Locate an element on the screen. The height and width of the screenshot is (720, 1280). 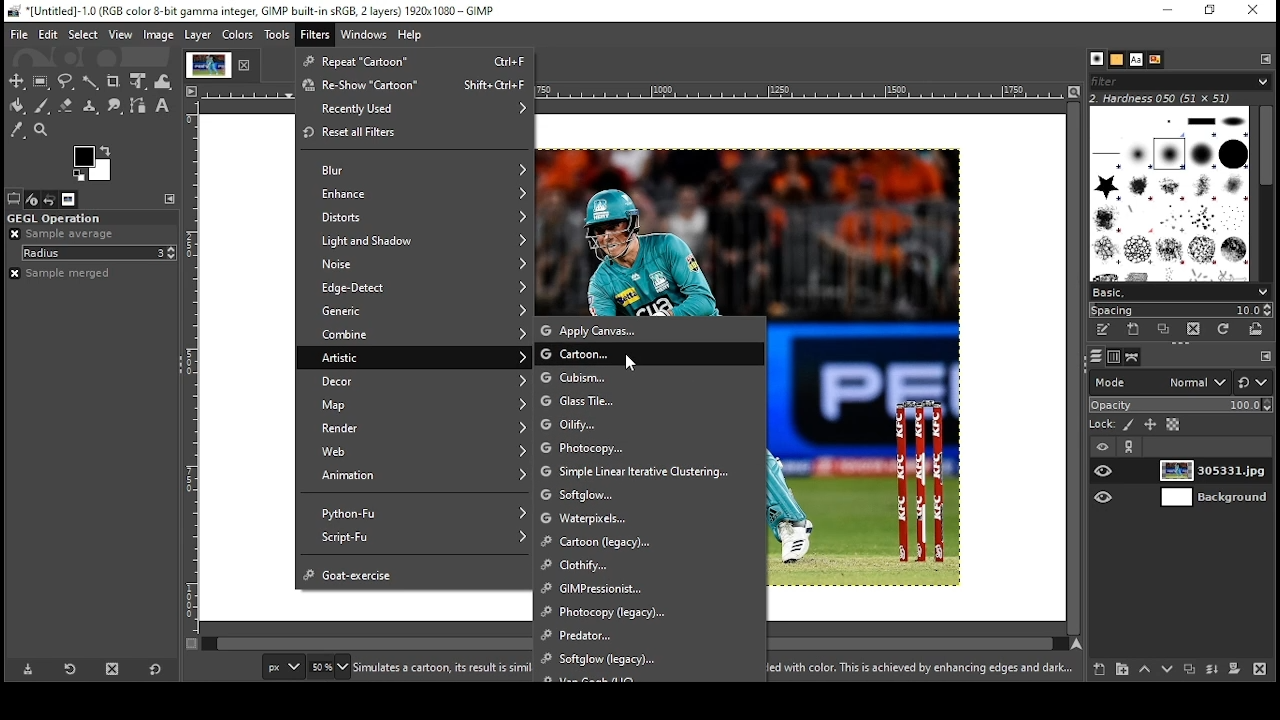
link is located at coordinates (1131, 448).